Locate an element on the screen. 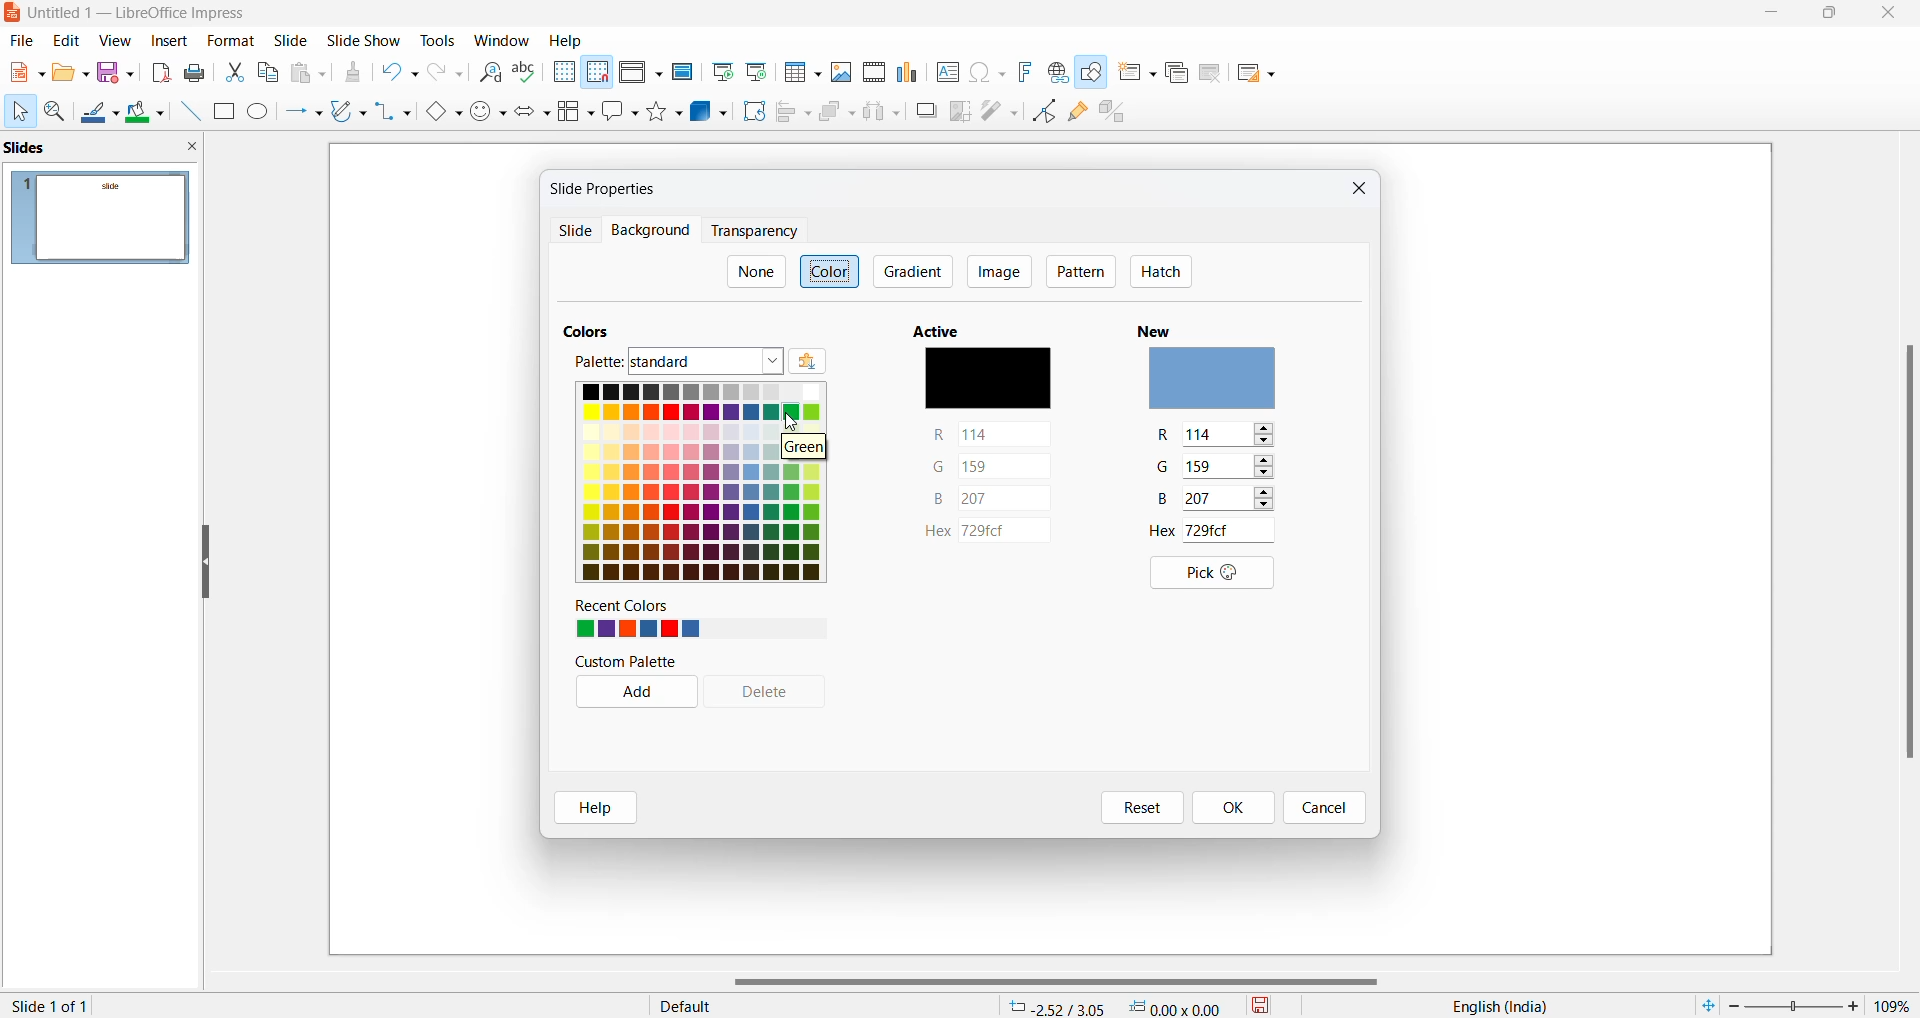 The width and height of the screenshot is (1920, 1018). insert is located at coordinates (170, 39).